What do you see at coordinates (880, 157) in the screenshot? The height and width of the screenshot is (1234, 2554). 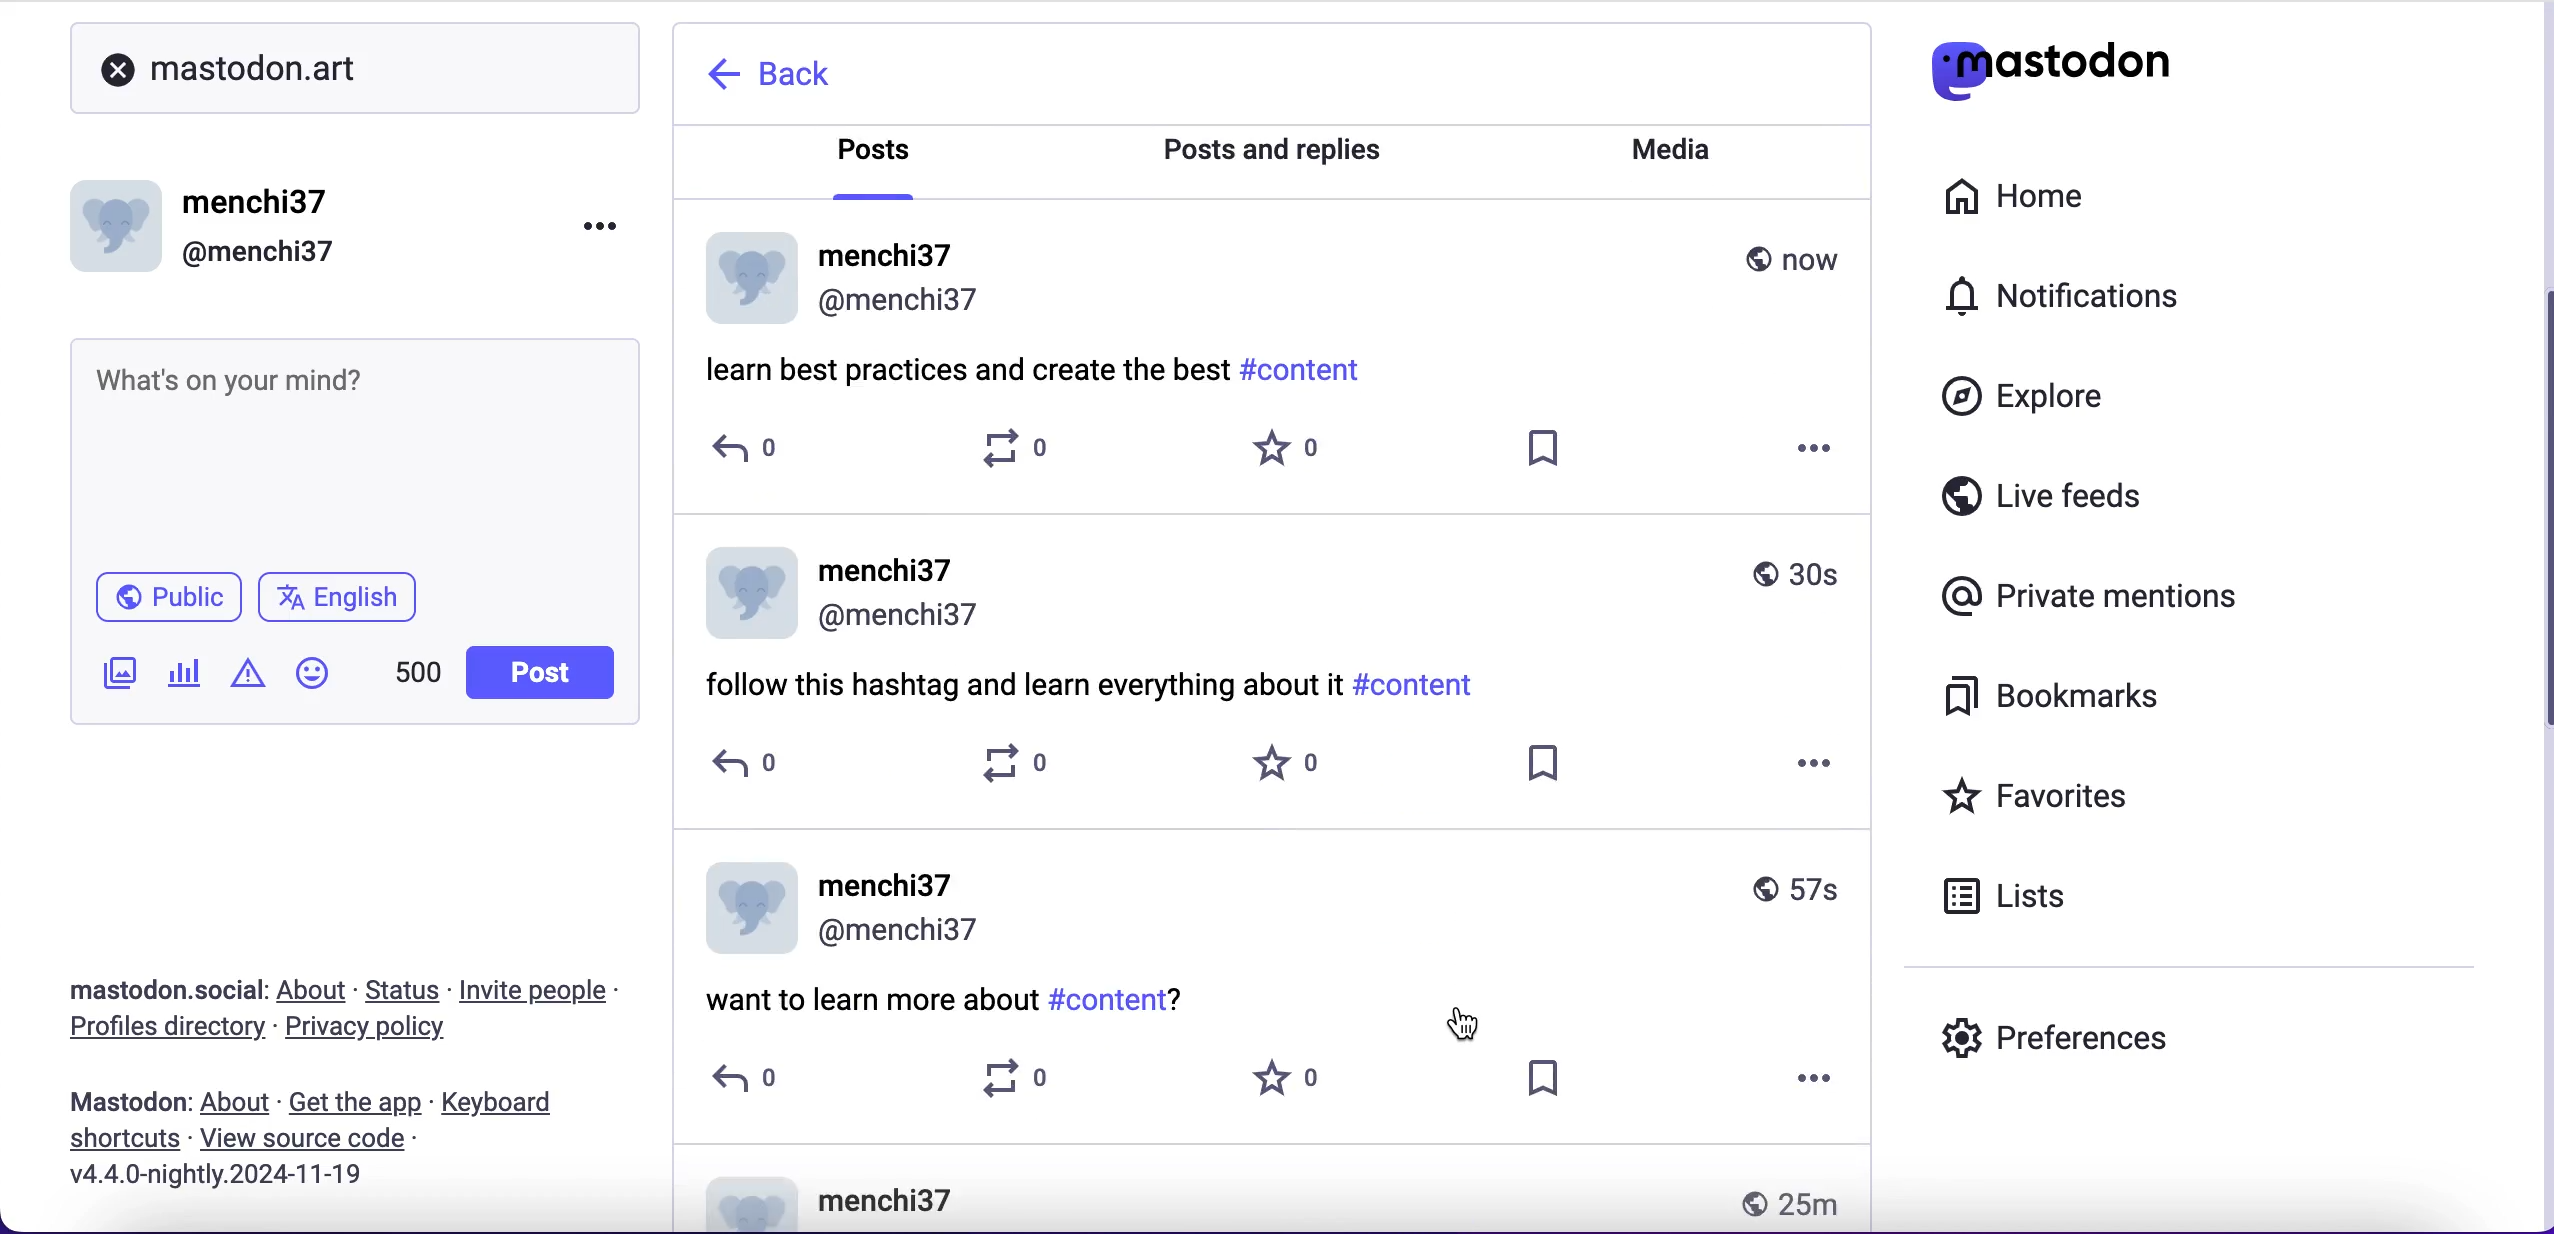 I see `posts` at bounding box center [880, 157].